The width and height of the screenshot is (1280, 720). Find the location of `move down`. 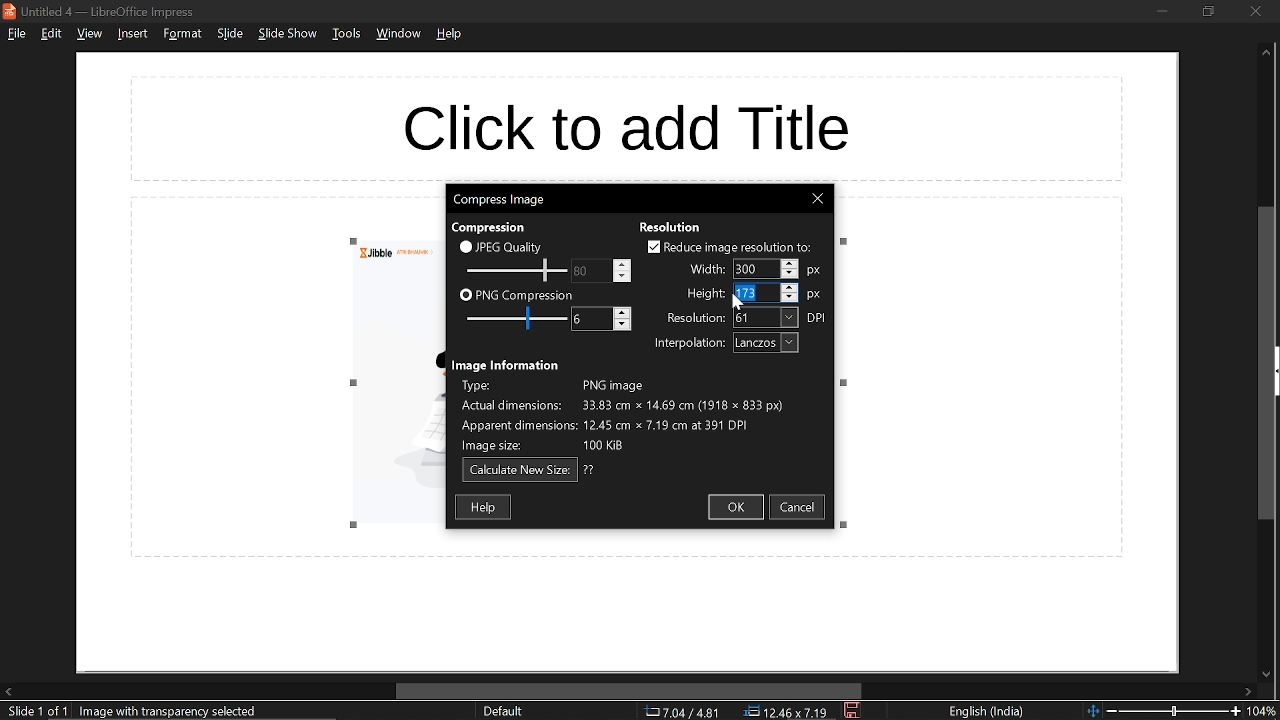

move down is located at coordinates (1264, 672).